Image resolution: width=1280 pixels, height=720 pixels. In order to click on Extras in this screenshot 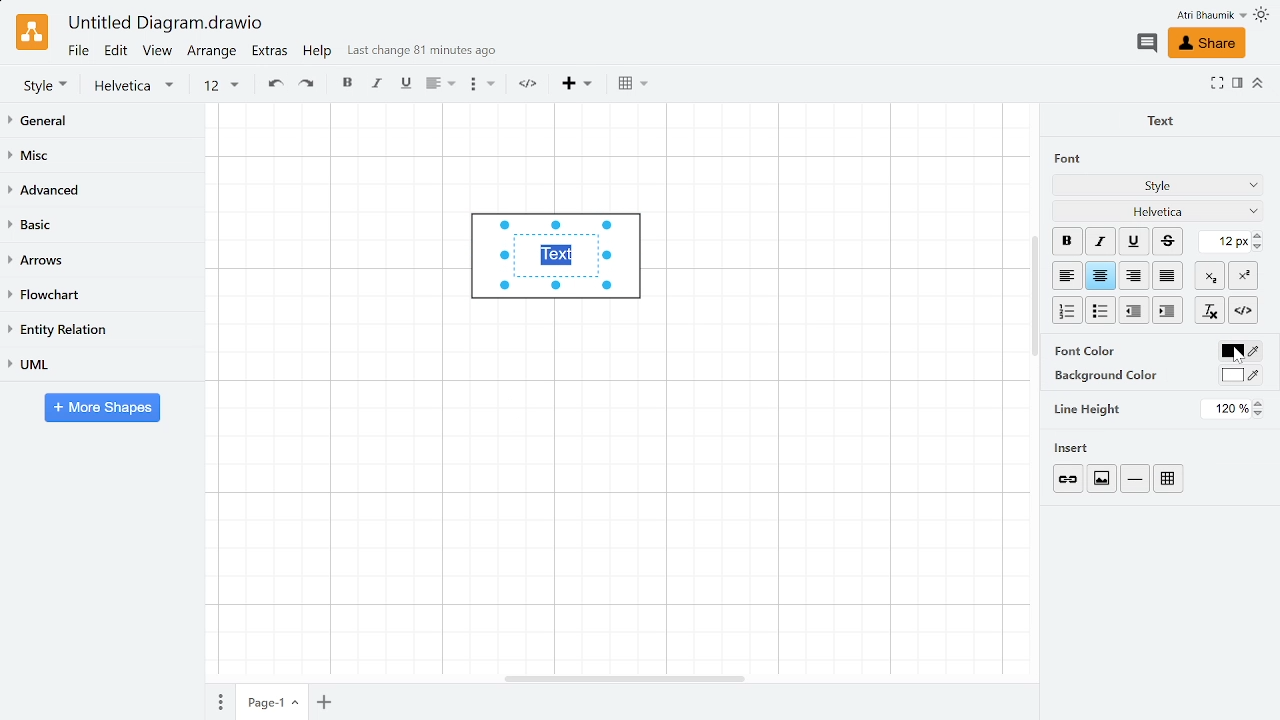, I will do `click(272, 53)`.